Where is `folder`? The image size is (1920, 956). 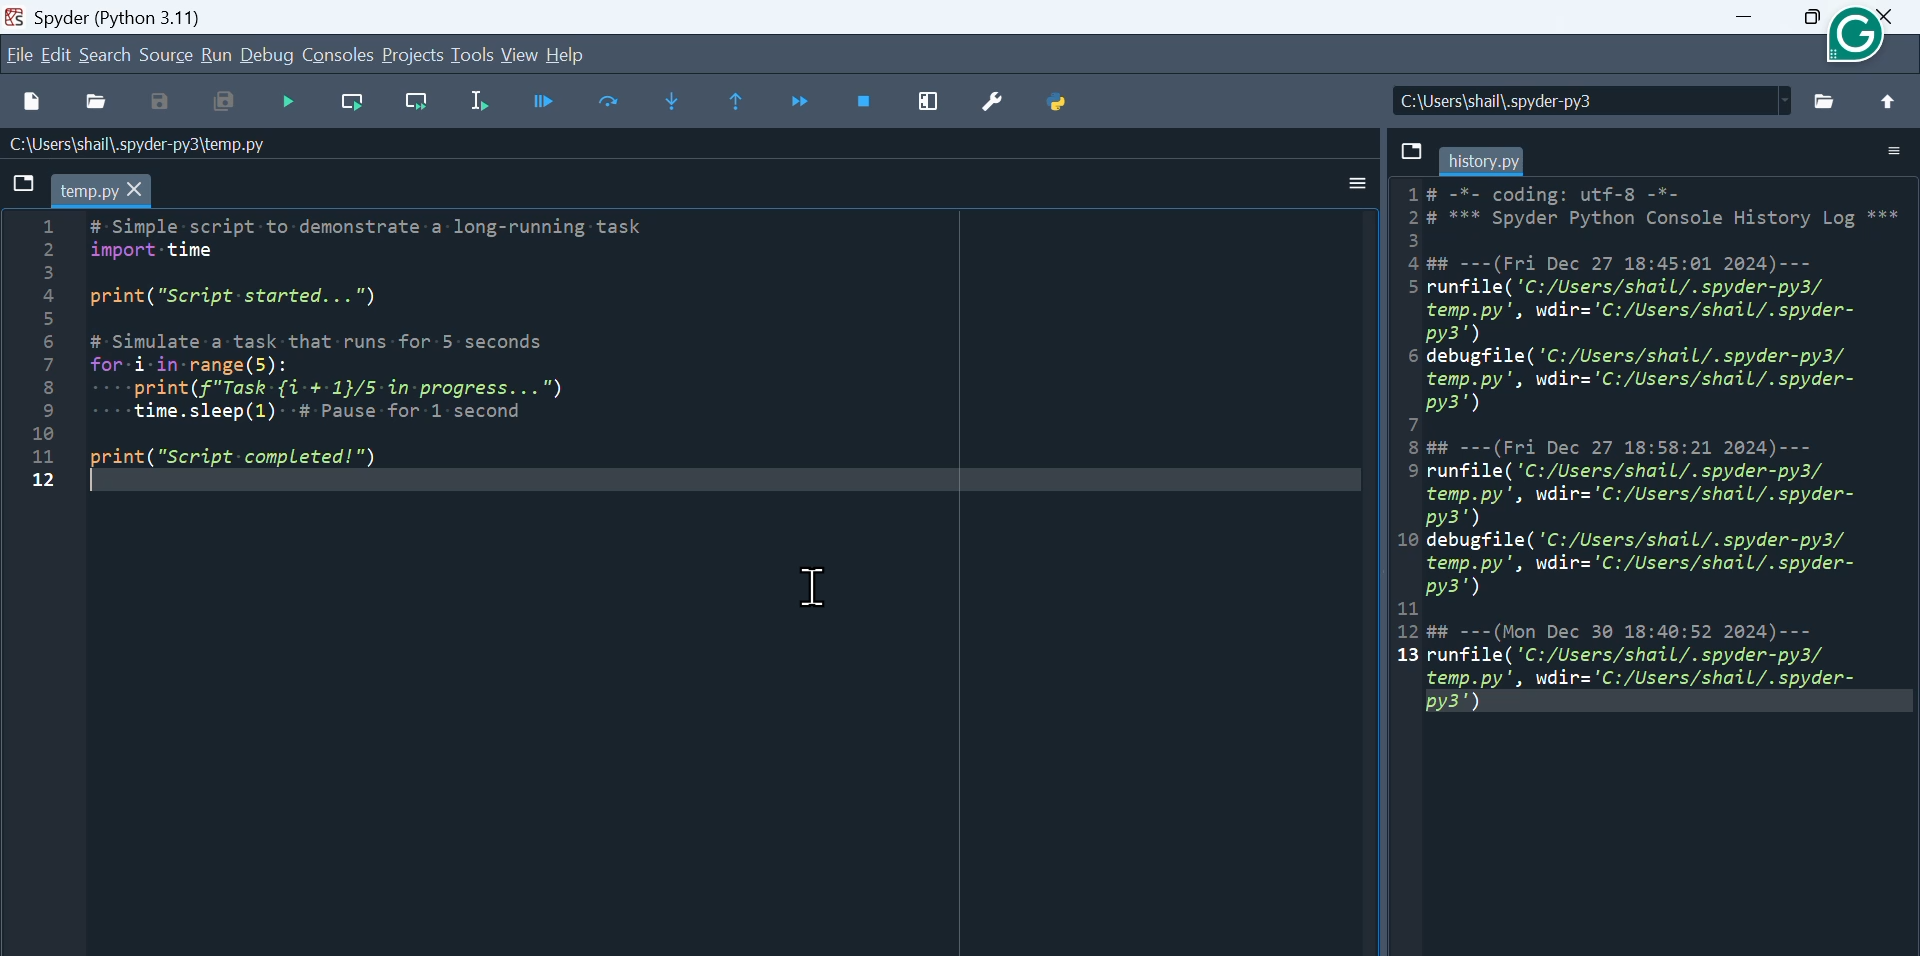 folder is located at coordinates (1816, 102).